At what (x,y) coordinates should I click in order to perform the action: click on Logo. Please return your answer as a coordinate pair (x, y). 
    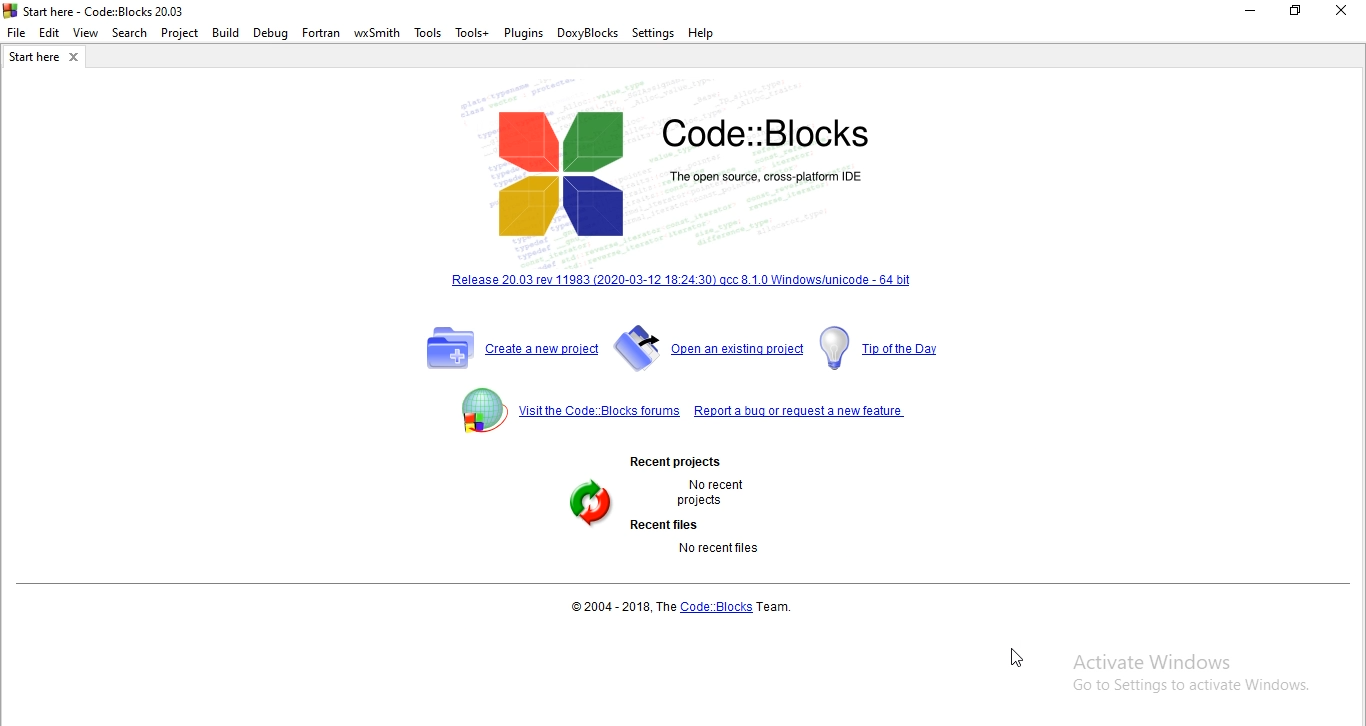
    Looking at the image, I should click on (635, 346).